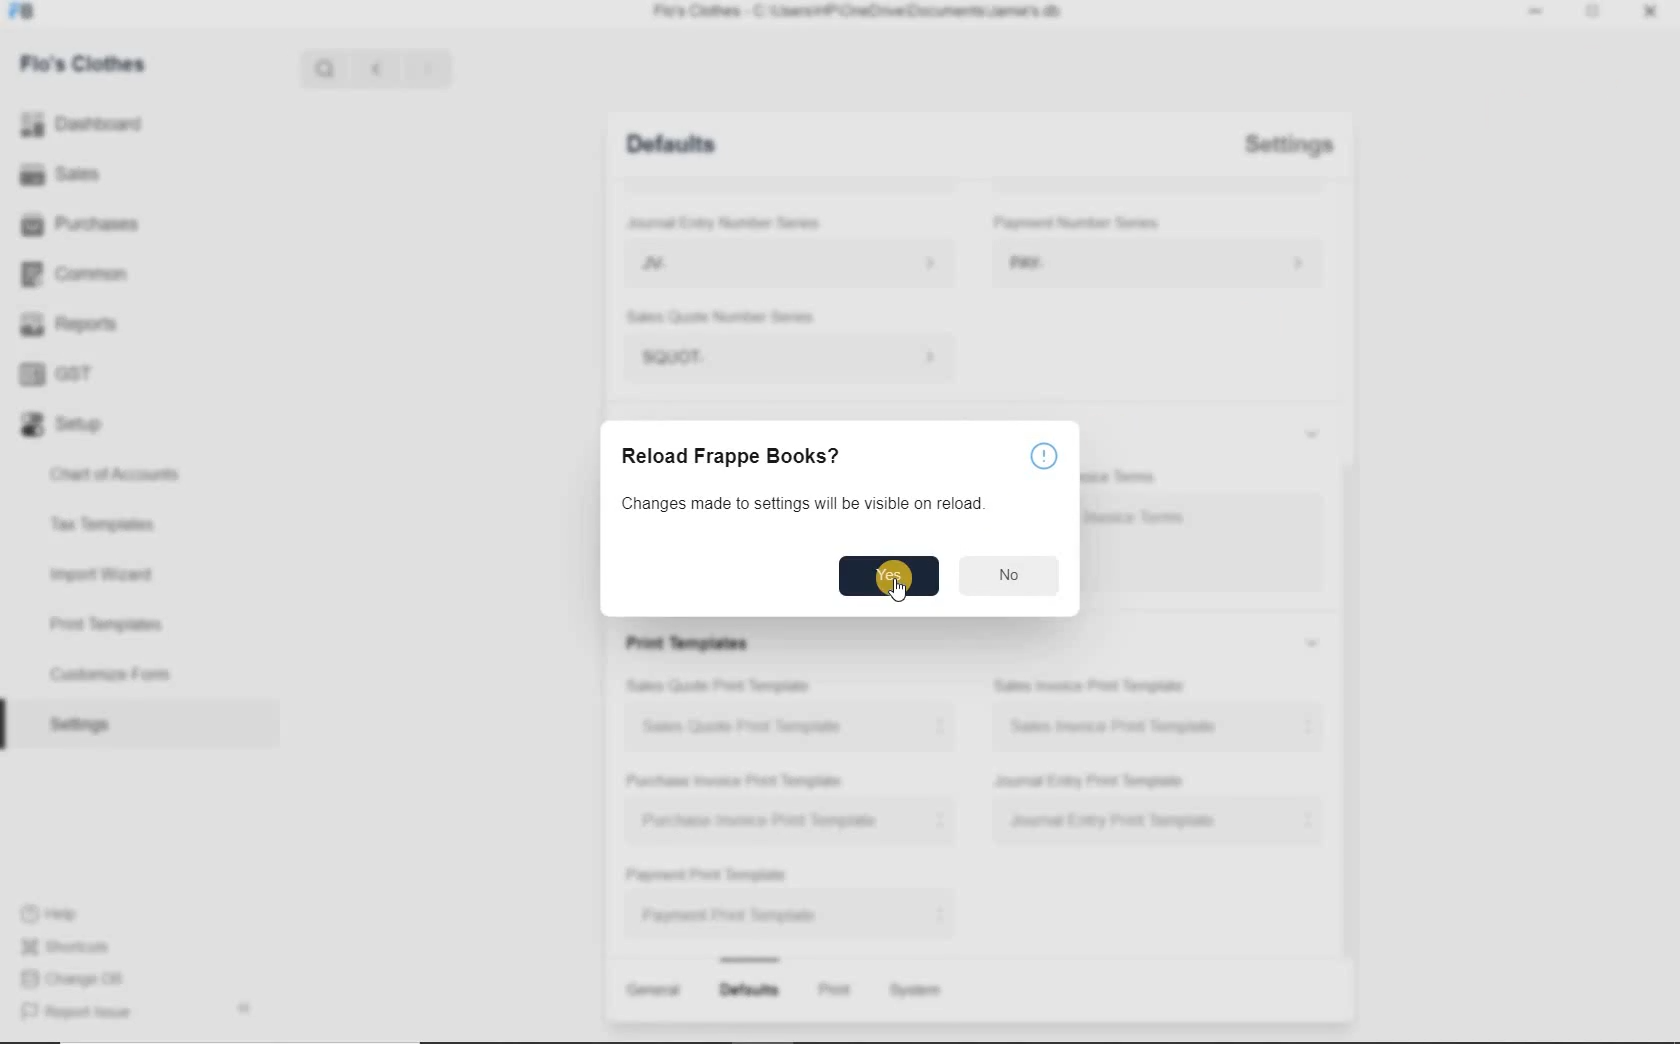 This screenshot has width=1680, height=1044. What do you see at coordinates (726, 315) in the screenshot?
I see `Sales Quote Number Series` at bounding box center [726, 315].